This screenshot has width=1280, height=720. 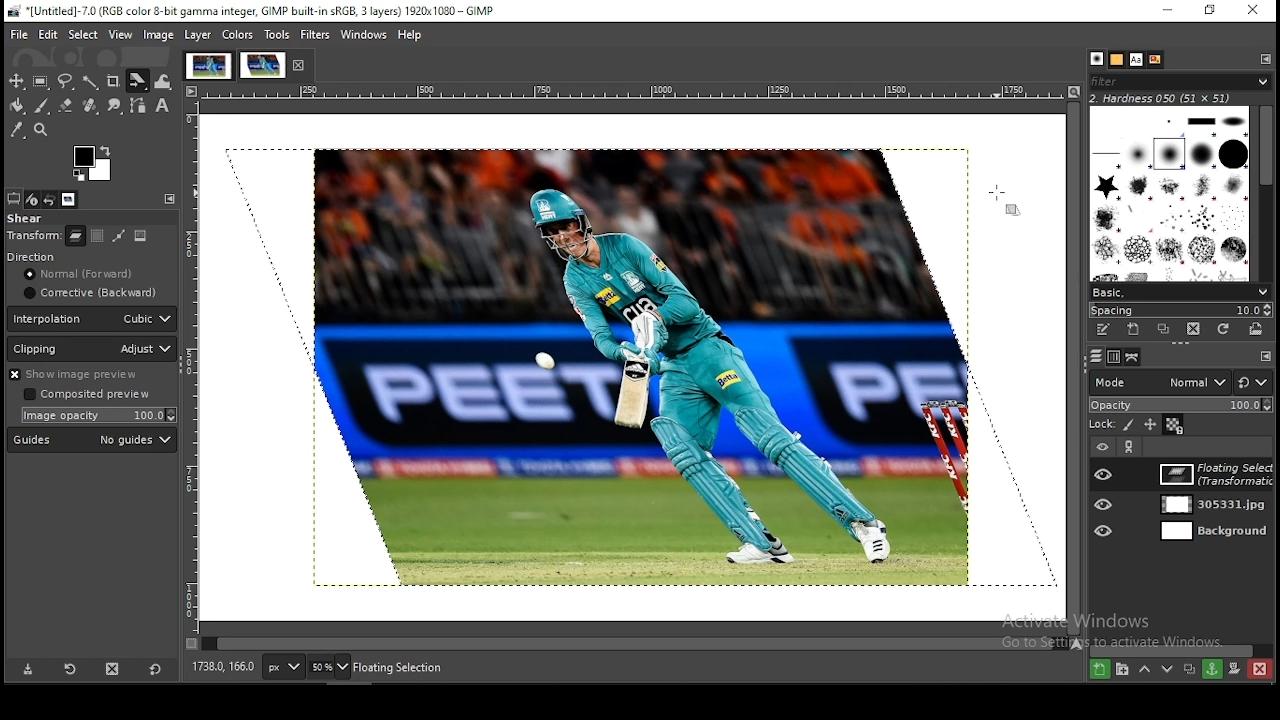 What do you see at coordinates (365, 35) in the screenshot?
I see `windows` at bounding box center [365, 35].